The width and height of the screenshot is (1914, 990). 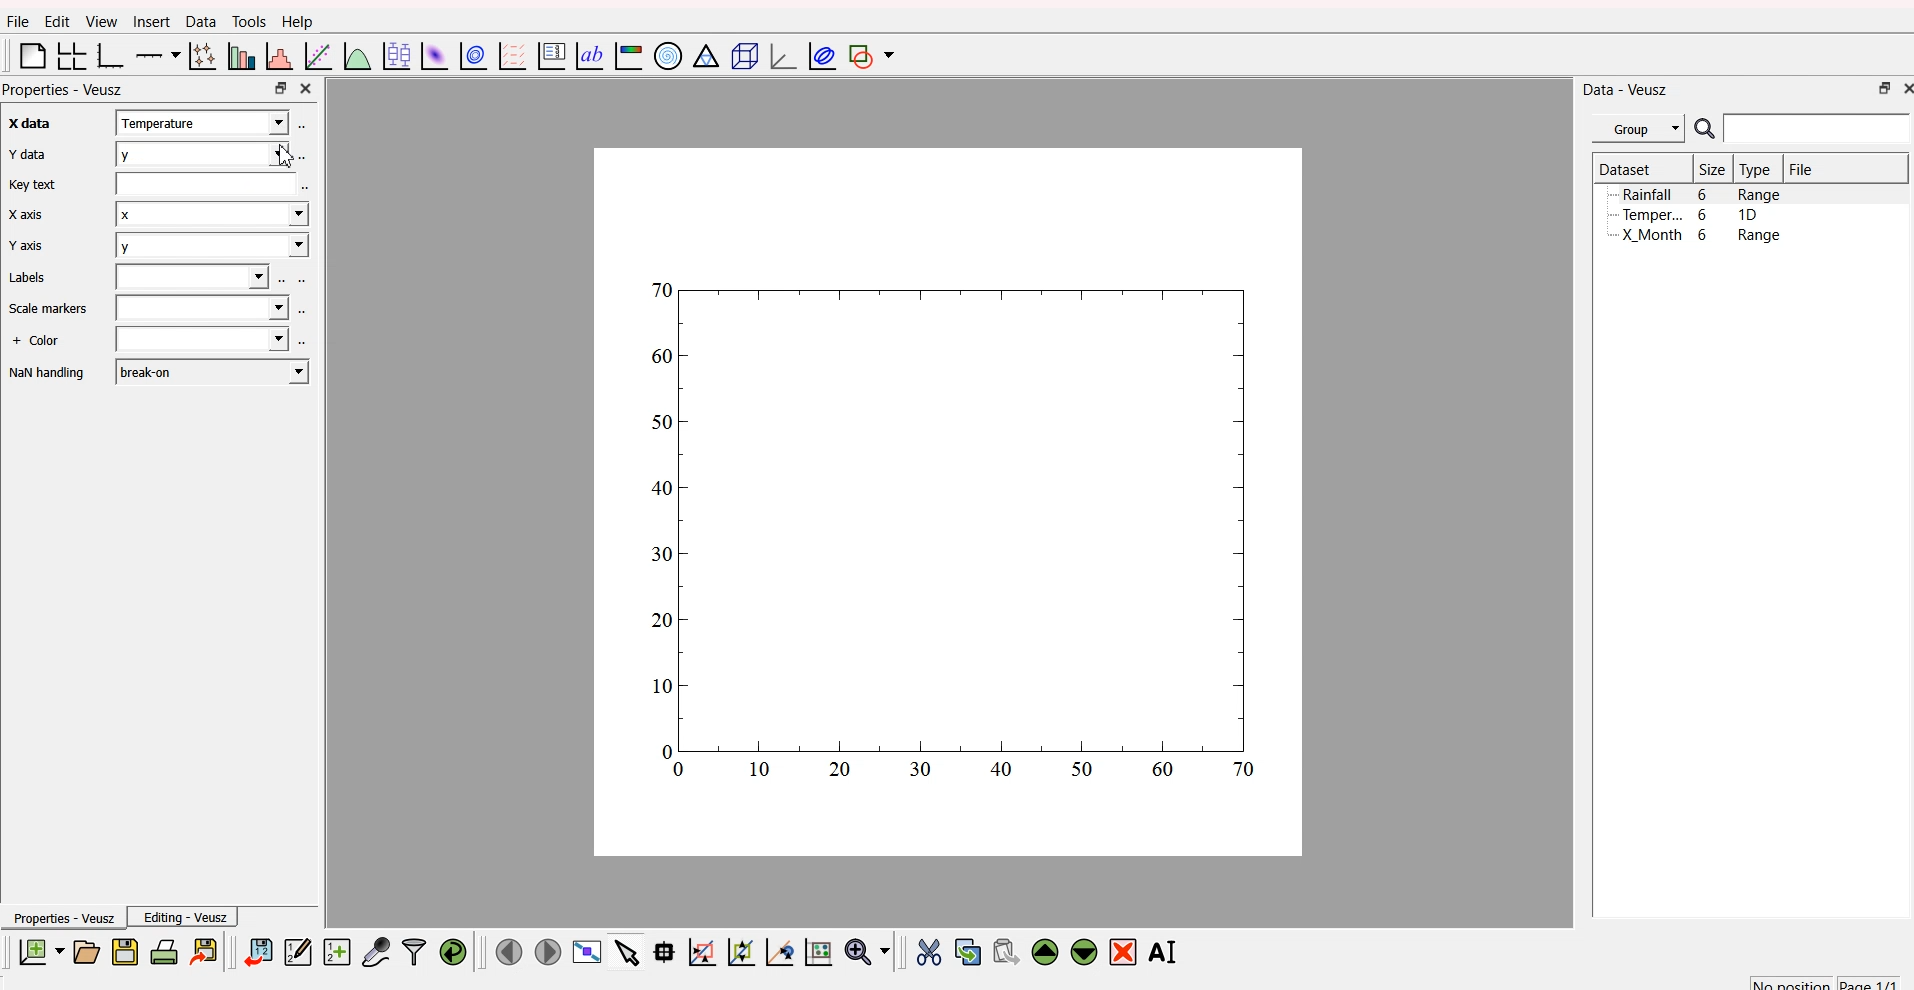 I want to click on Help, so click(x=297, y=21).